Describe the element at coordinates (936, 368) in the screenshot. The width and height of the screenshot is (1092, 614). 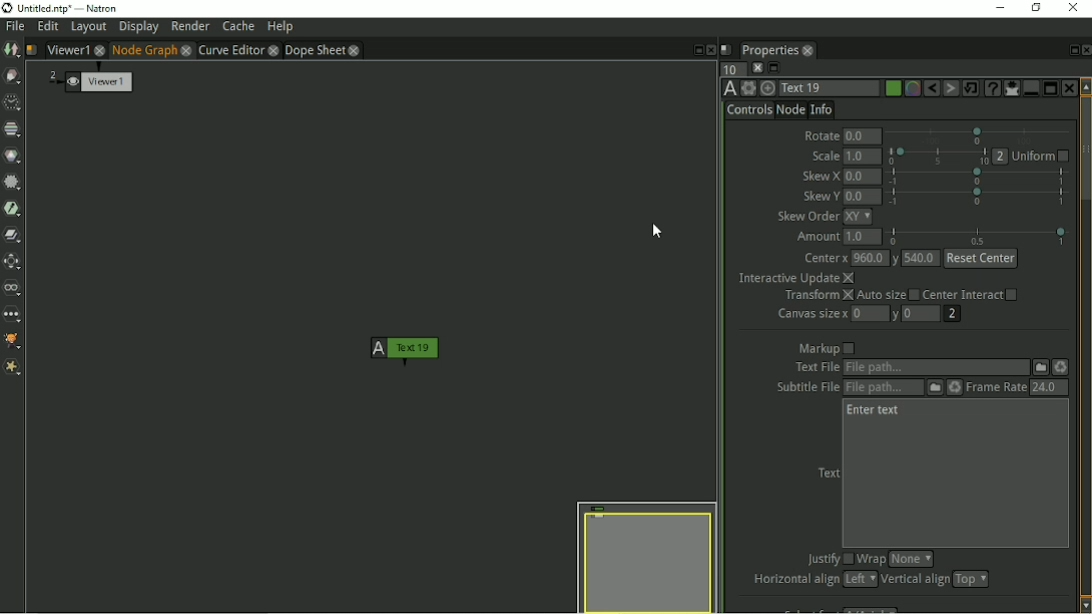
I see `Text File` at that location.